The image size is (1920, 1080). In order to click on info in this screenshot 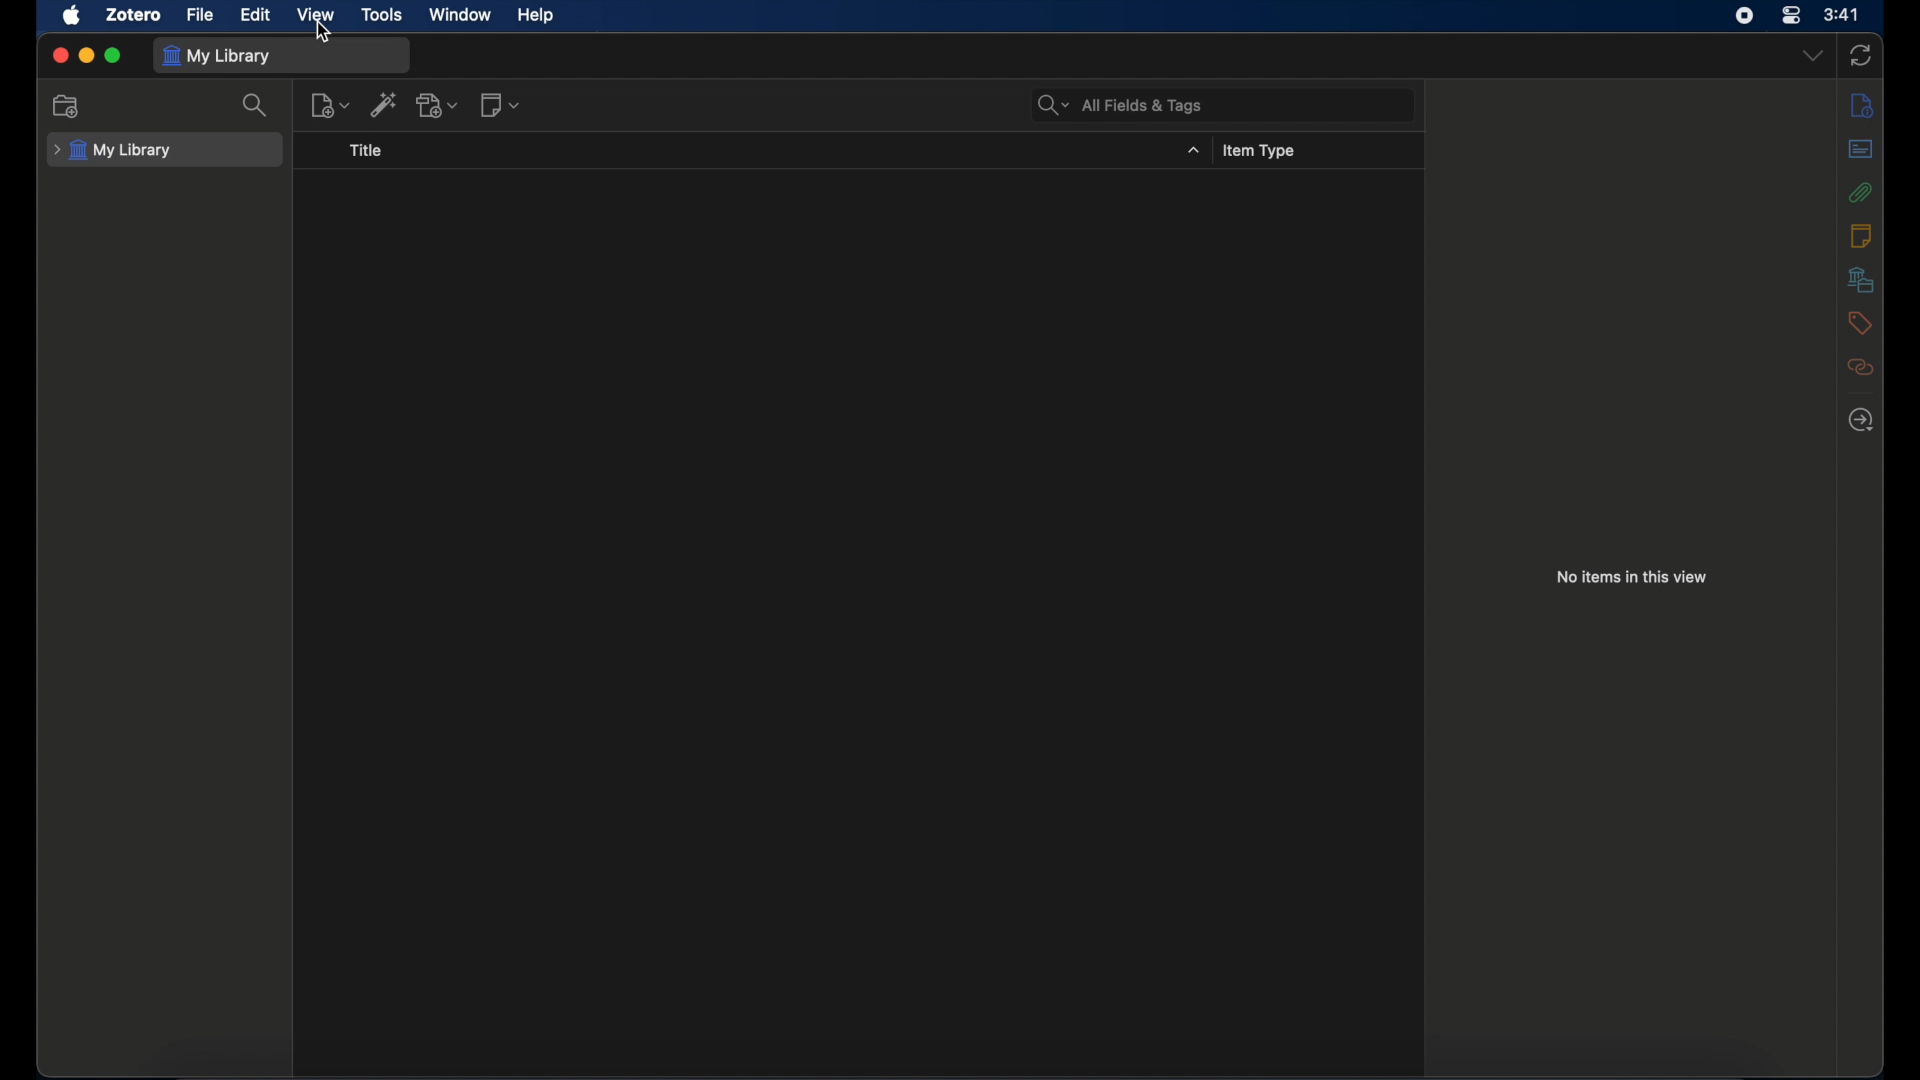, I will do `click(1861, 105)`.